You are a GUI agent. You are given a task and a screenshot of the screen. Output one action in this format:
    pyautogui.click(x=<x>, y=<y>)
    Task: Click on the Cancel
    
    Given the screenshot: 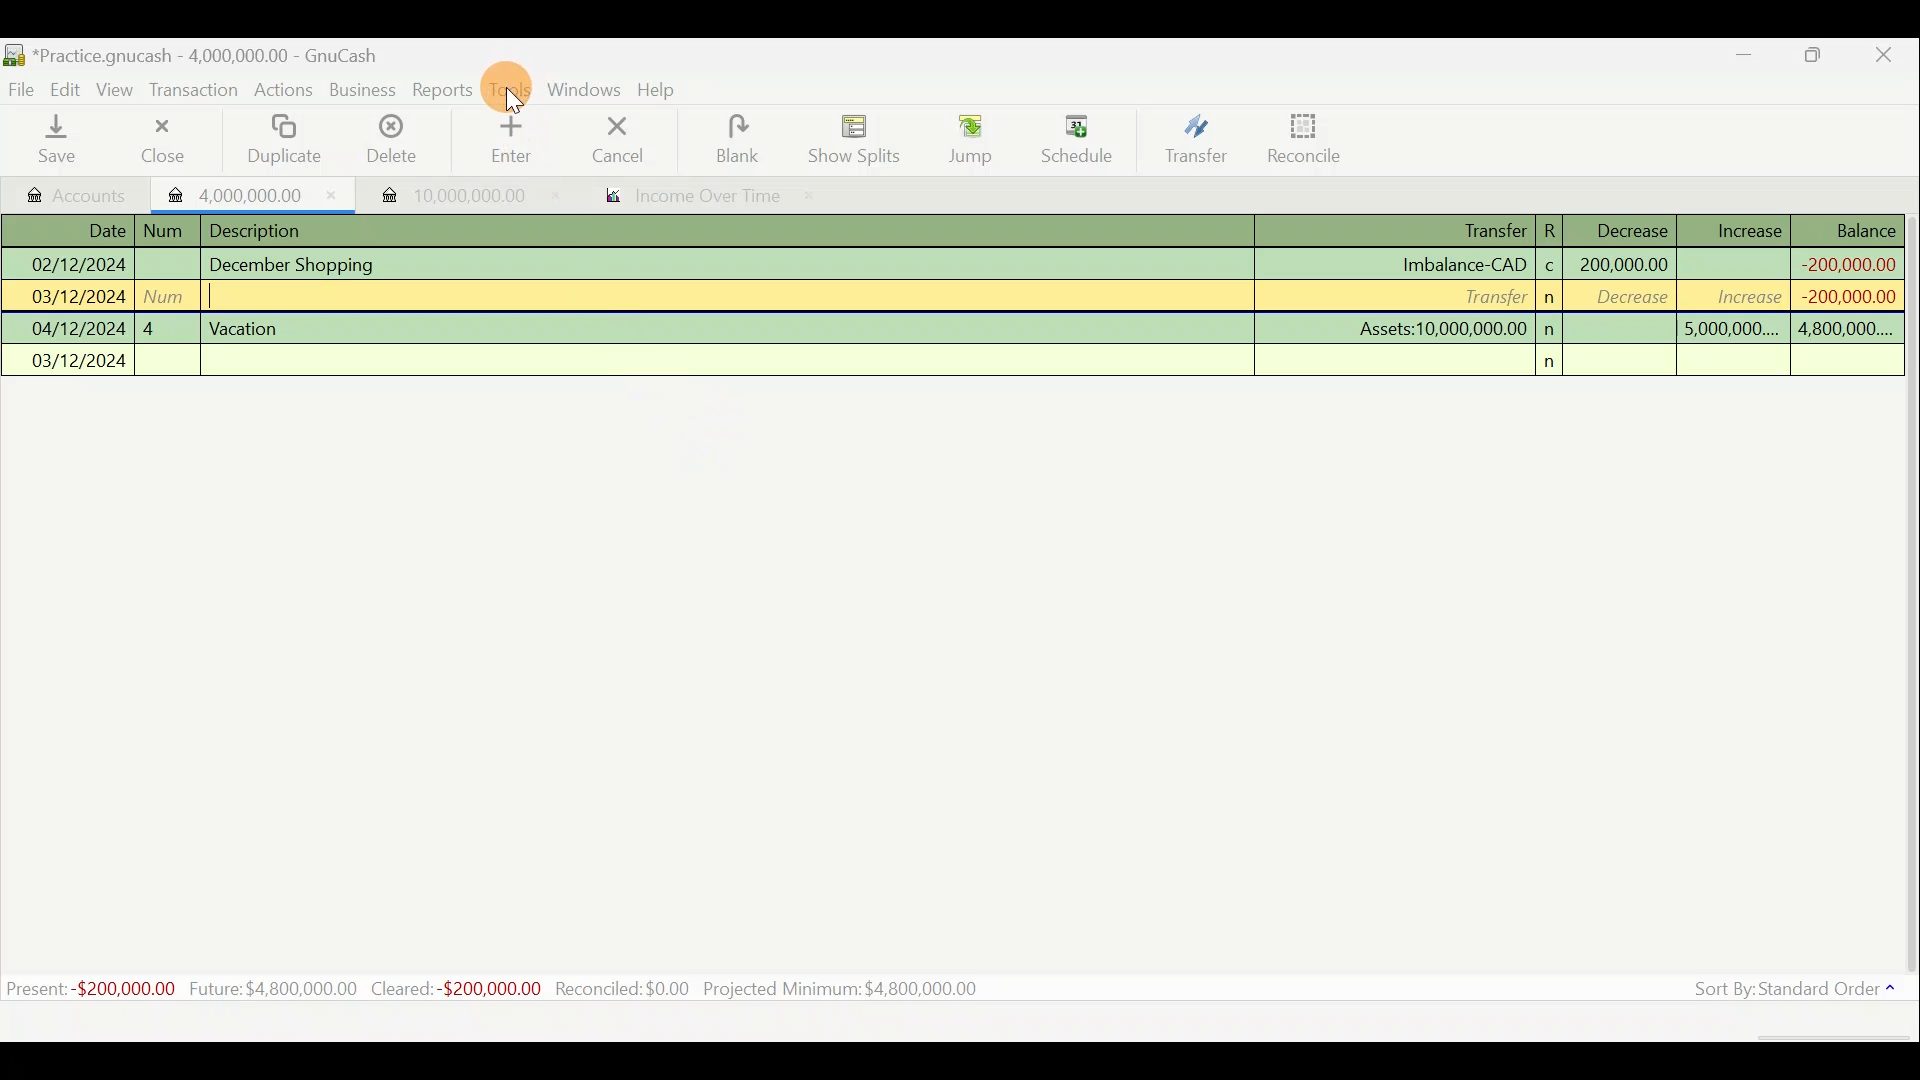 What is the action you would take?
    pyautogui.click(x=613, y=142)
    